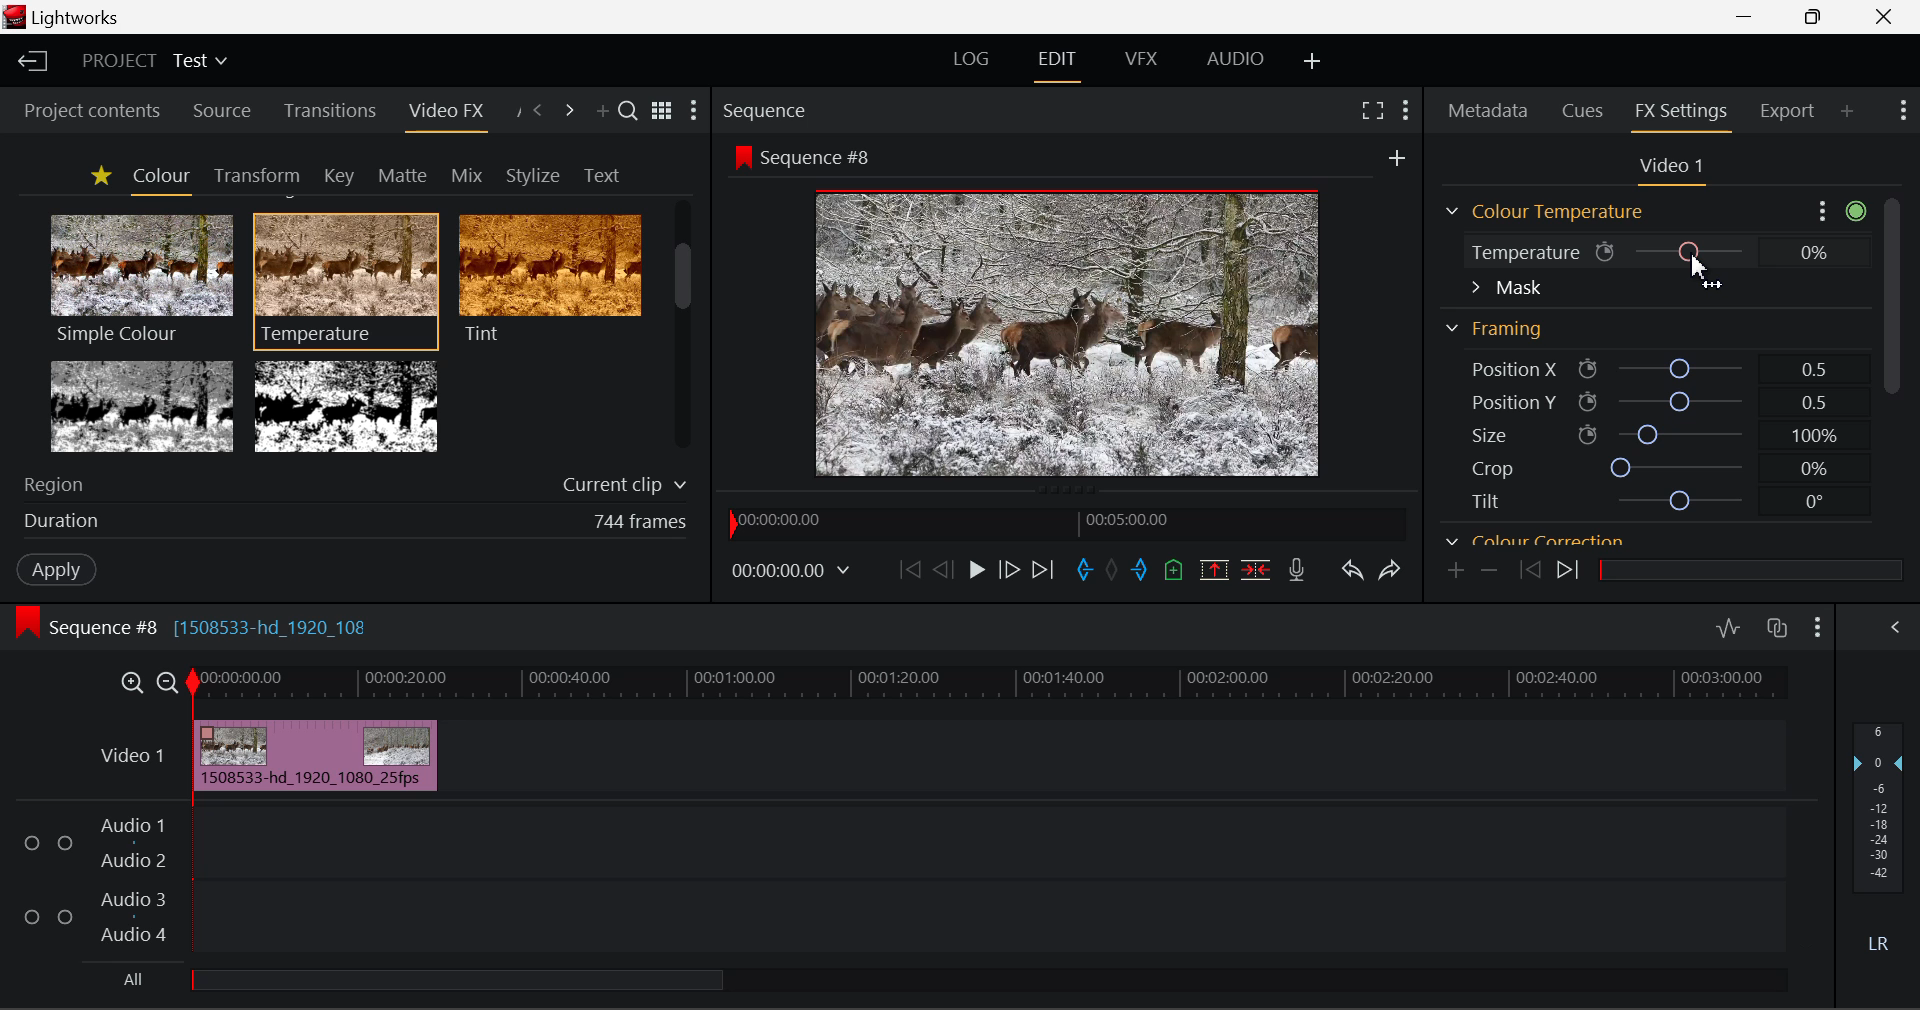 Image resolution: width=1920 pixels, height=1010 pixels. What do you see at coordinates (1683, 501) in the screenshot?
I see `tilt` at bounding box center [1683, 501].